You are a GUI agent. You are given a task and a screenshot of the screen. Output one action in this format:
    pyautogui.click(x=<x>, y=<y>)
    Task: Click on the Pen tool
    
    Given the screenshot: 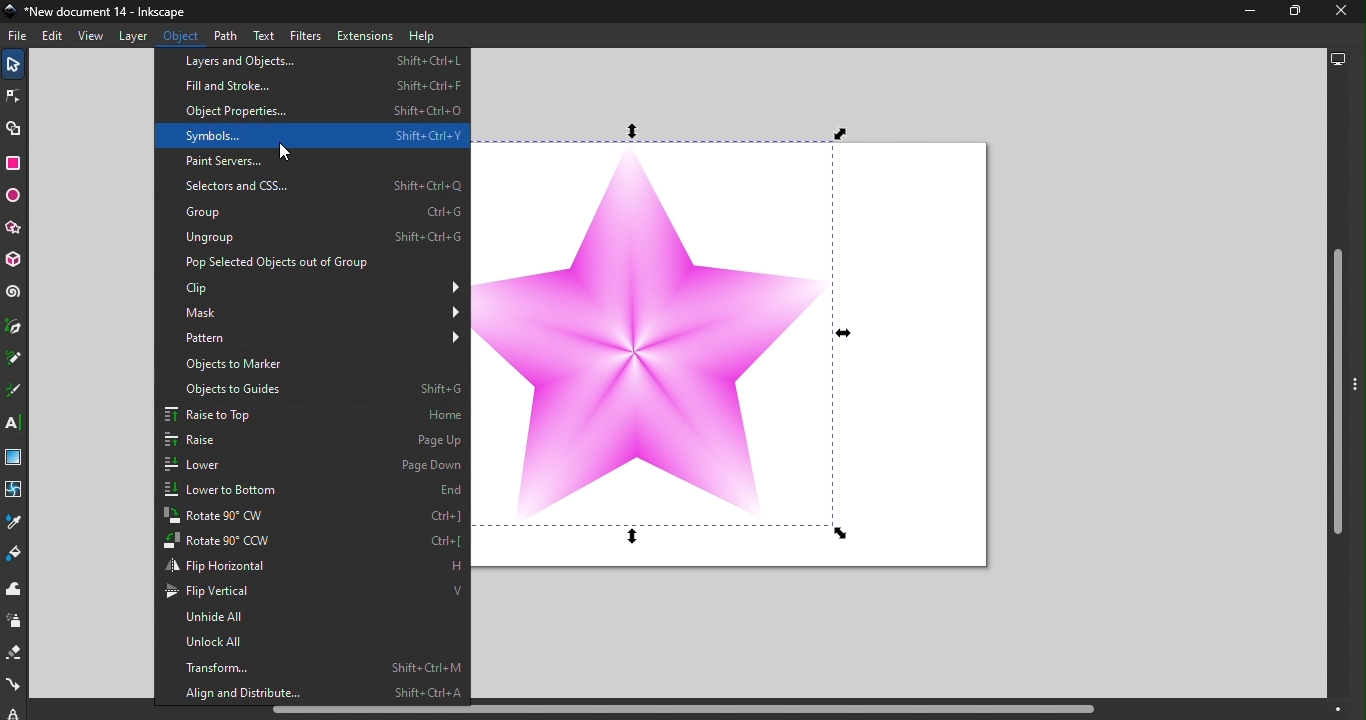 What is the action you would take?
    pyautogui.click(x=14, y=323)
    